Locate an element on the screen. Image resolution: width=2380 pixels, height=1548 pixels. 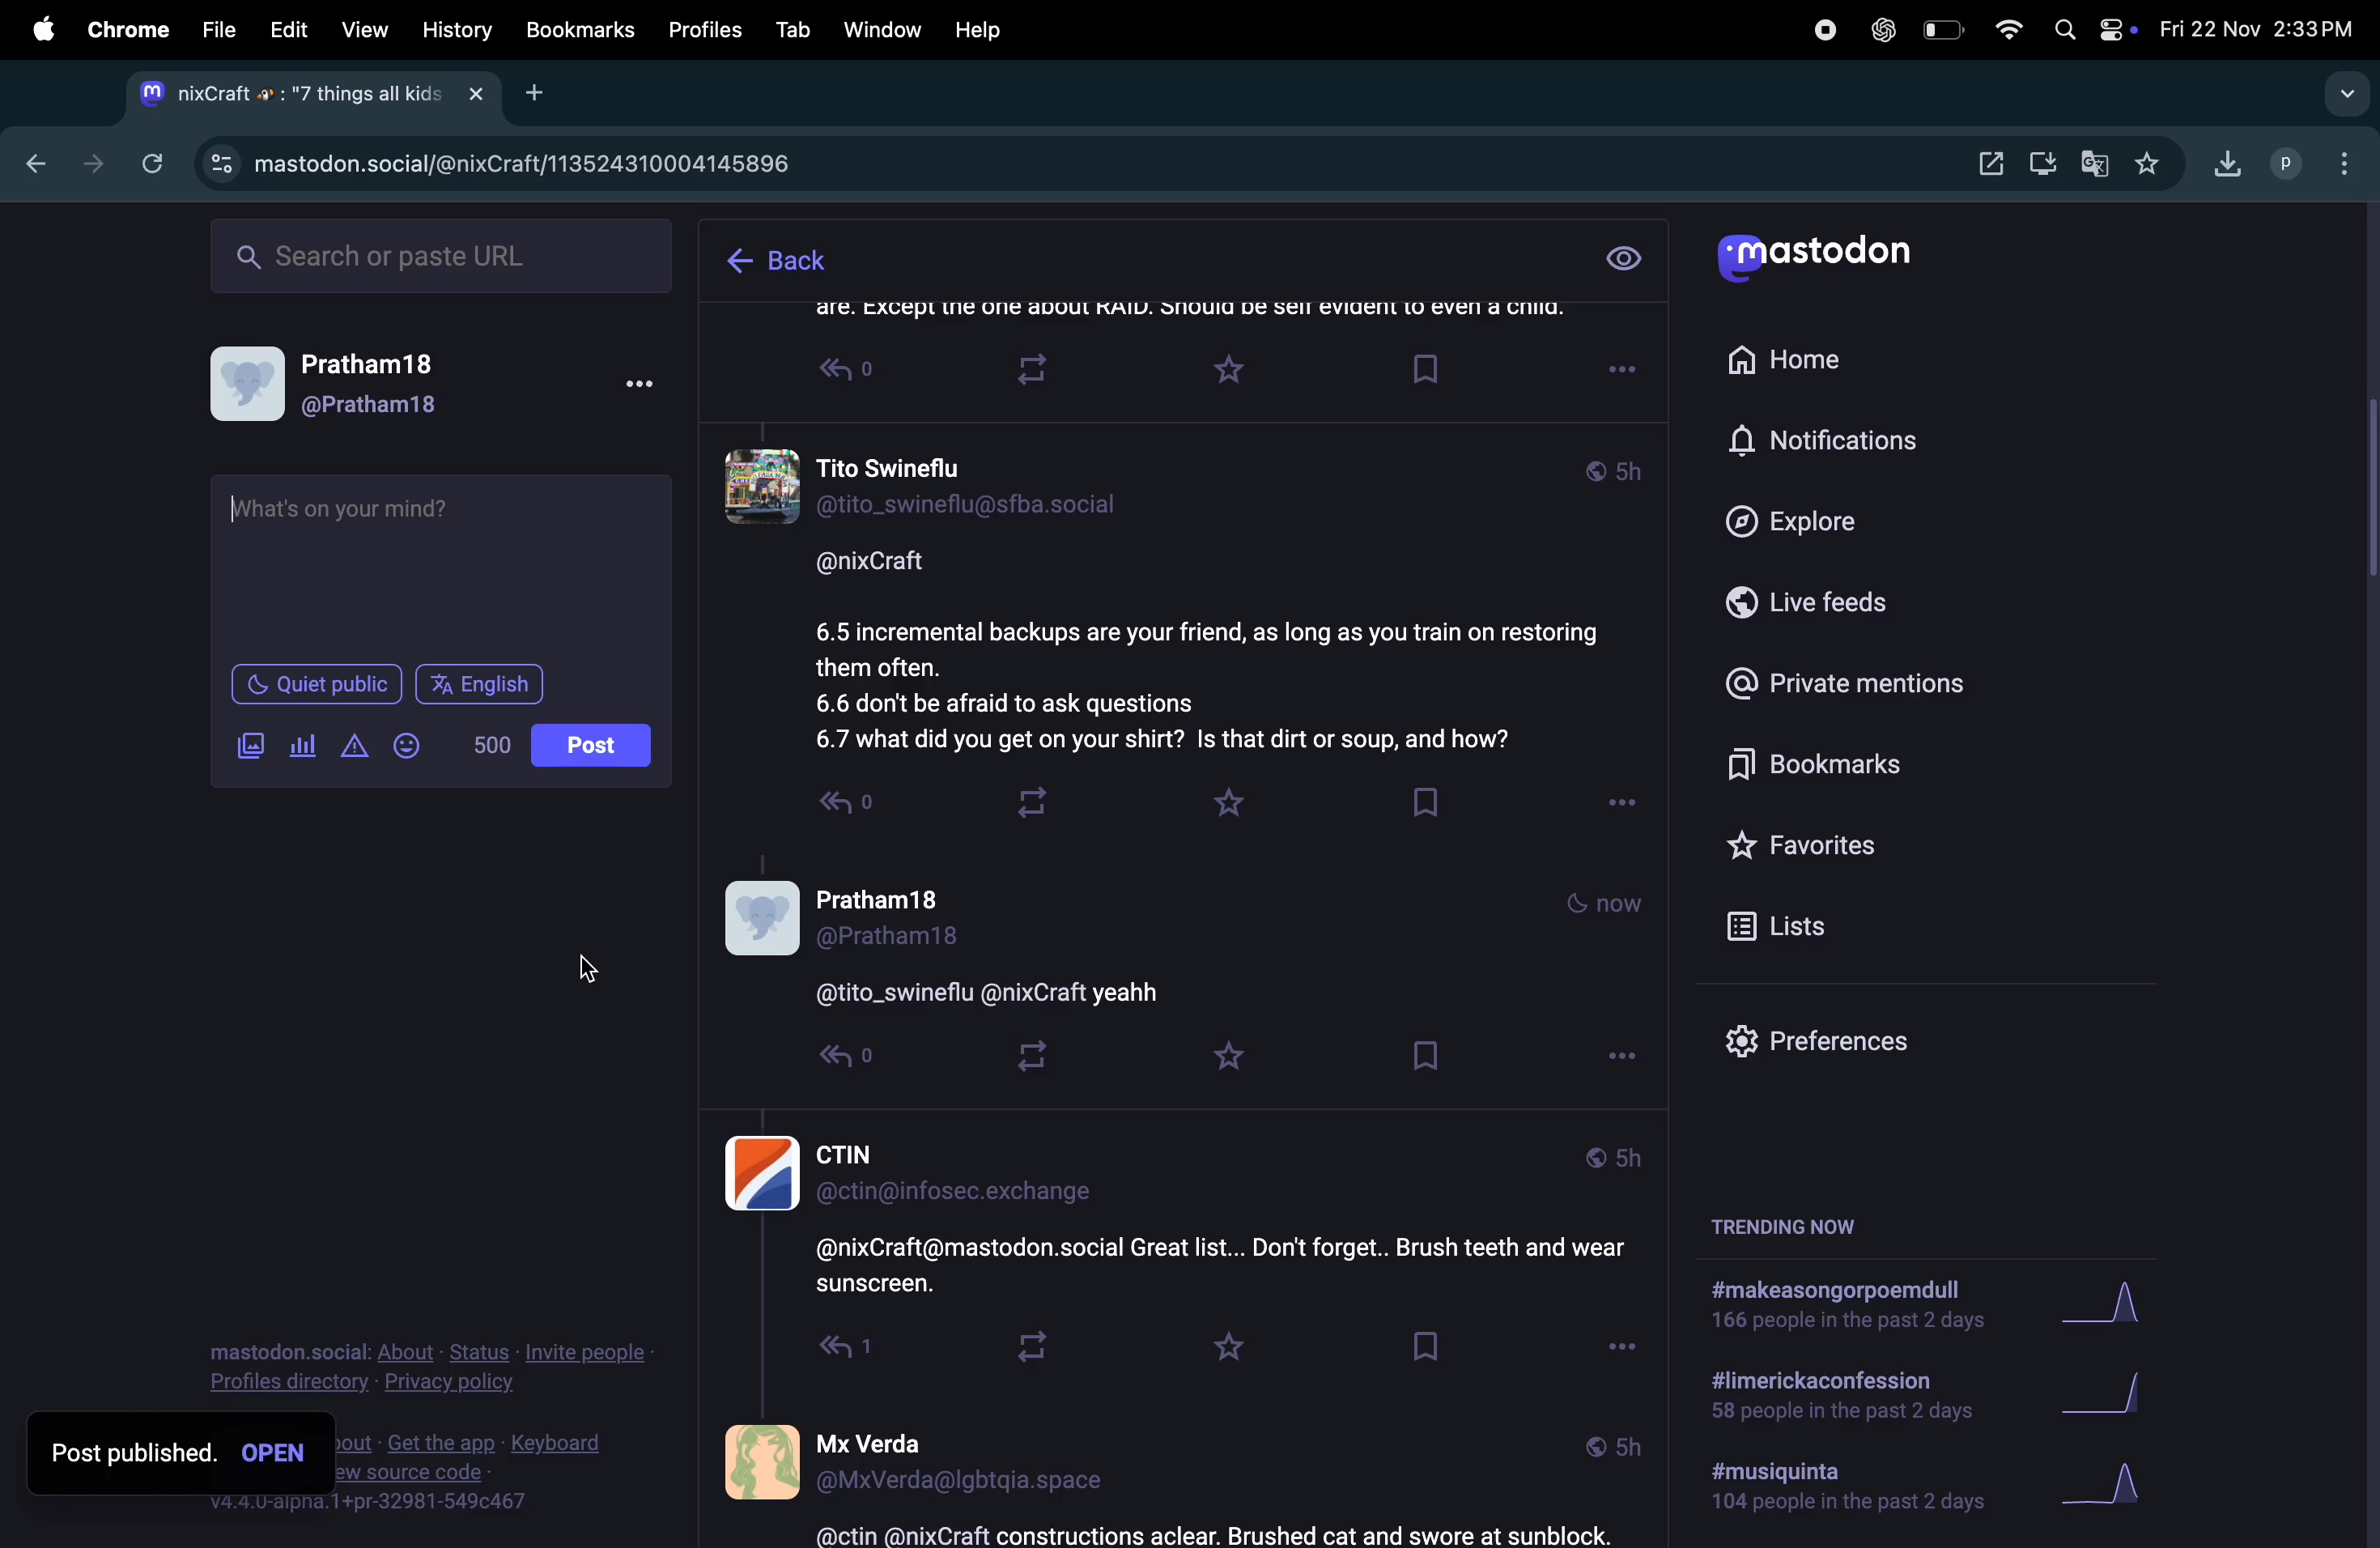
translate is located at coordinates (2101, 166).